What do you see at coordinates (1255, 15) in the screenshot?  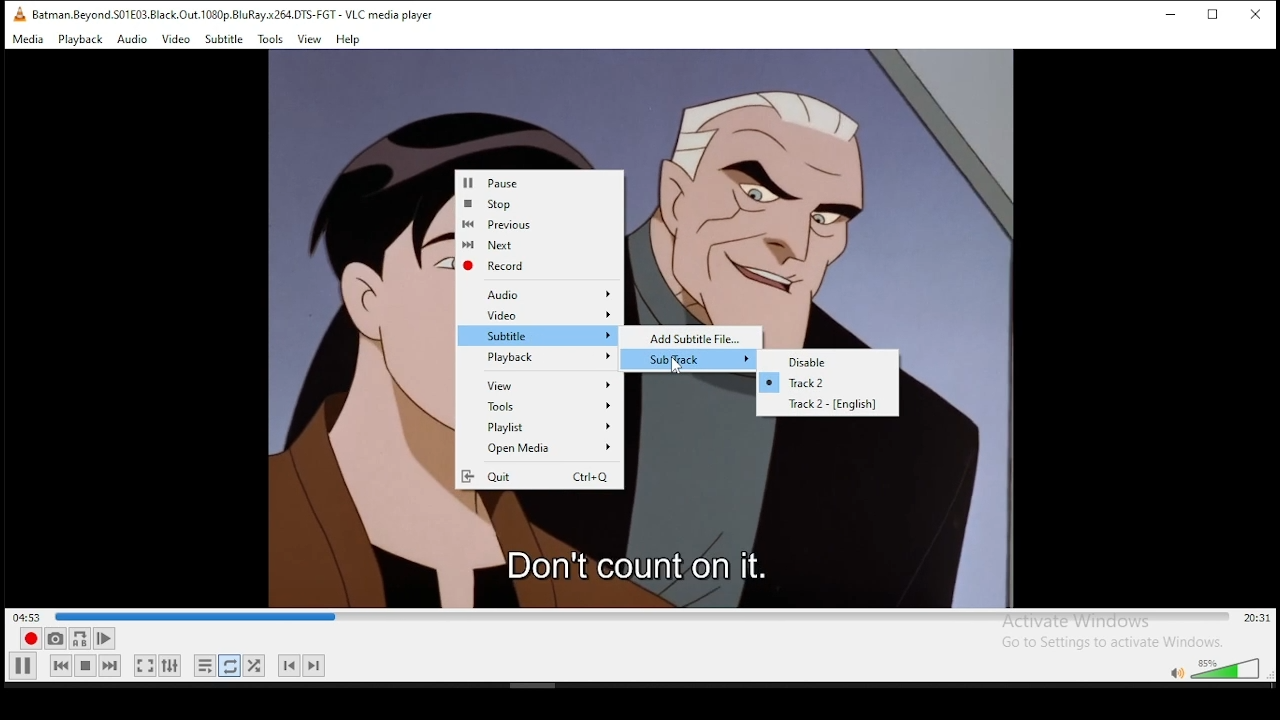 I see `close` at bounding box center [1255, 15].